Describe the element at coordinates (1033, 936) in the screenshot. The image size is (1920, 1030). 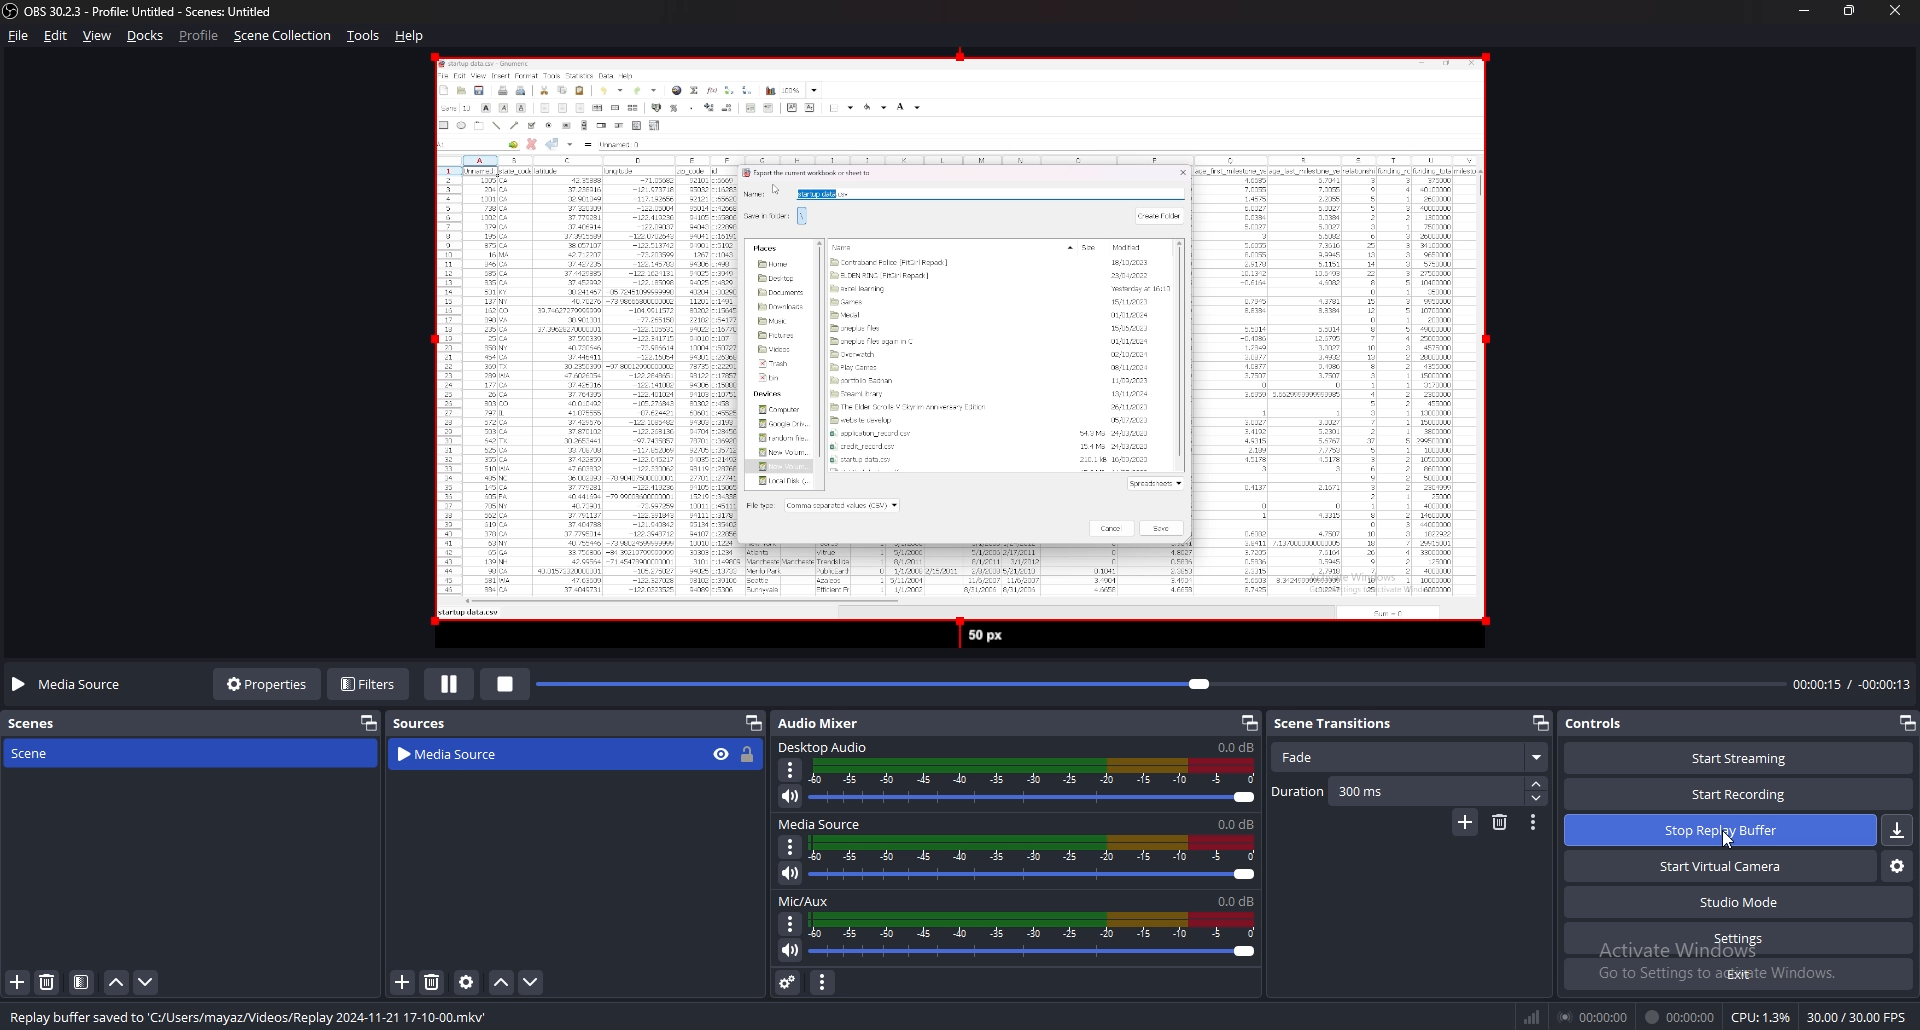
I see `mic/aux audio adjust` at that location.